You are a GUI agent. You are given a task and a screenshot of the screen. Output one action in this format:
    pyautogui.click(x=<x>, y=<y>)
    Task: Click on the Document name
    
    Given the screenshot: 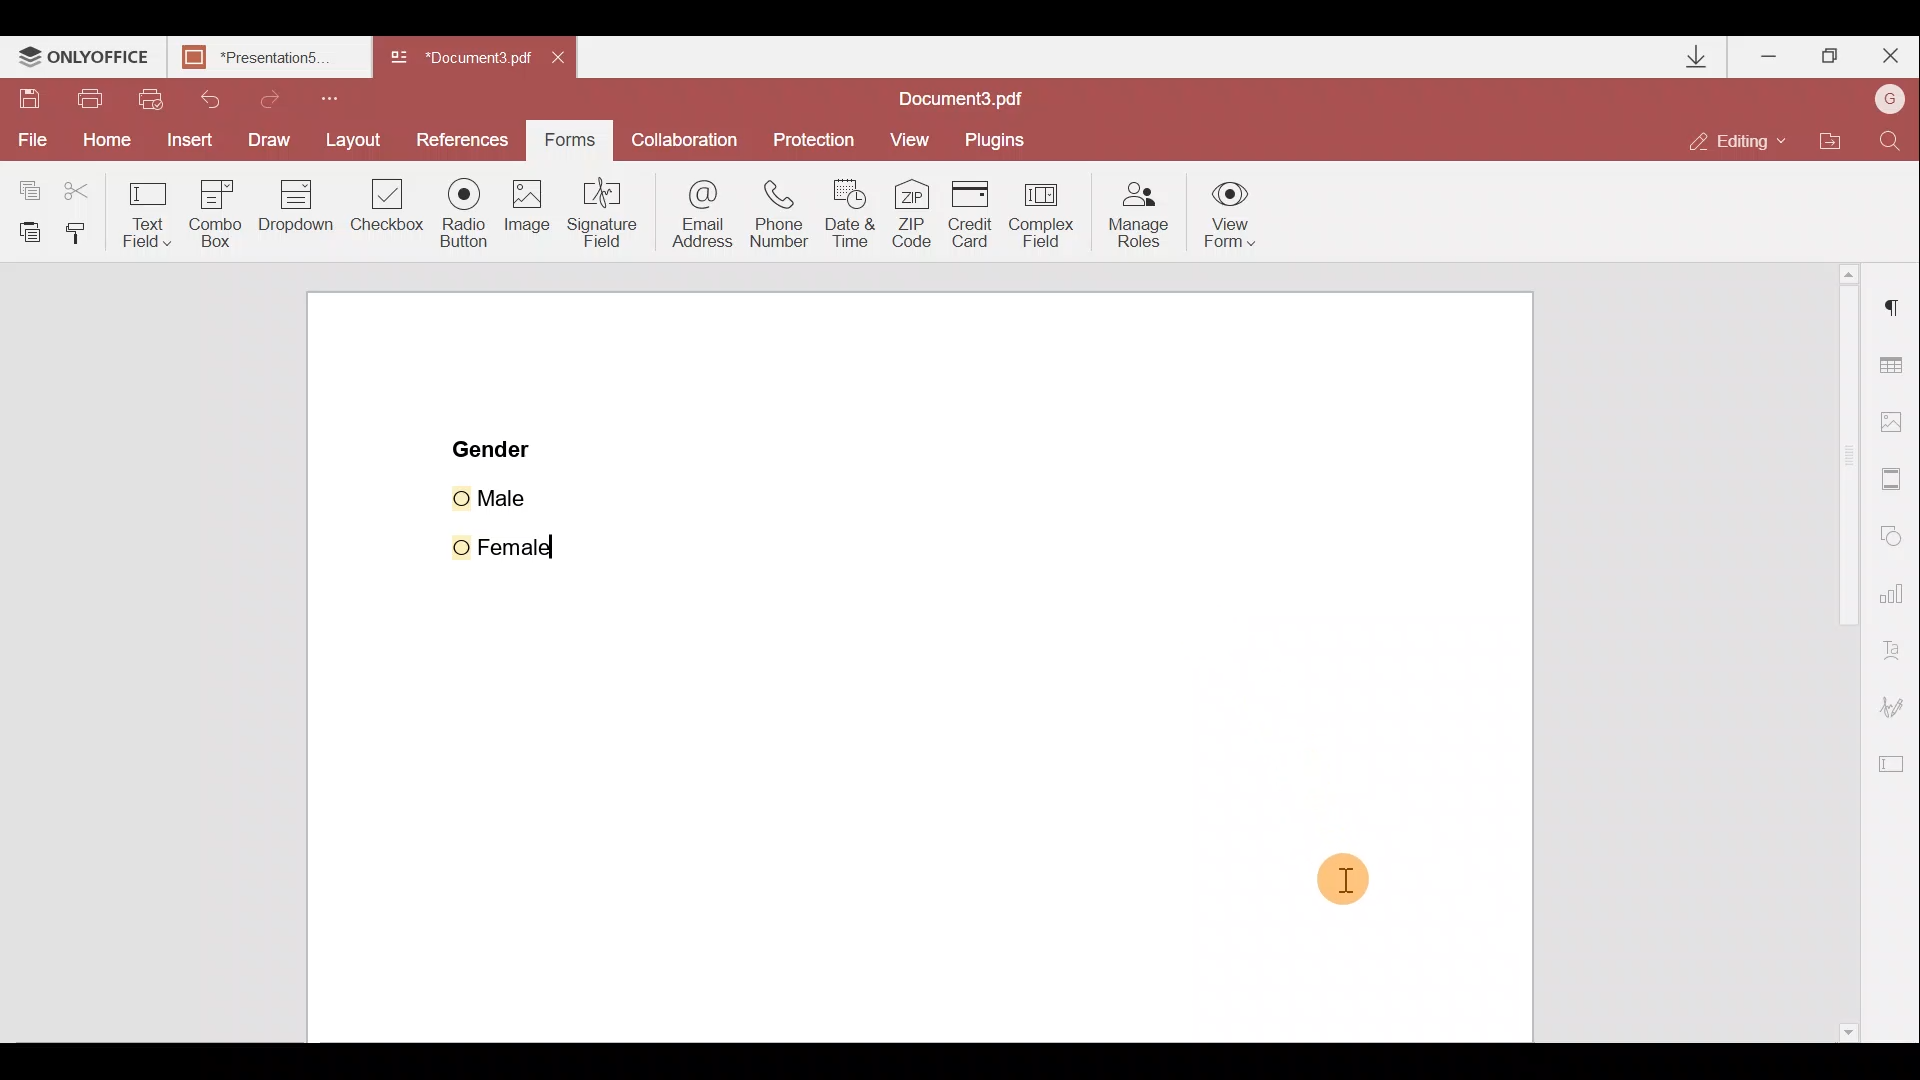 What is the action you would take?
    pyautogui.click(x=464, y=58)
    